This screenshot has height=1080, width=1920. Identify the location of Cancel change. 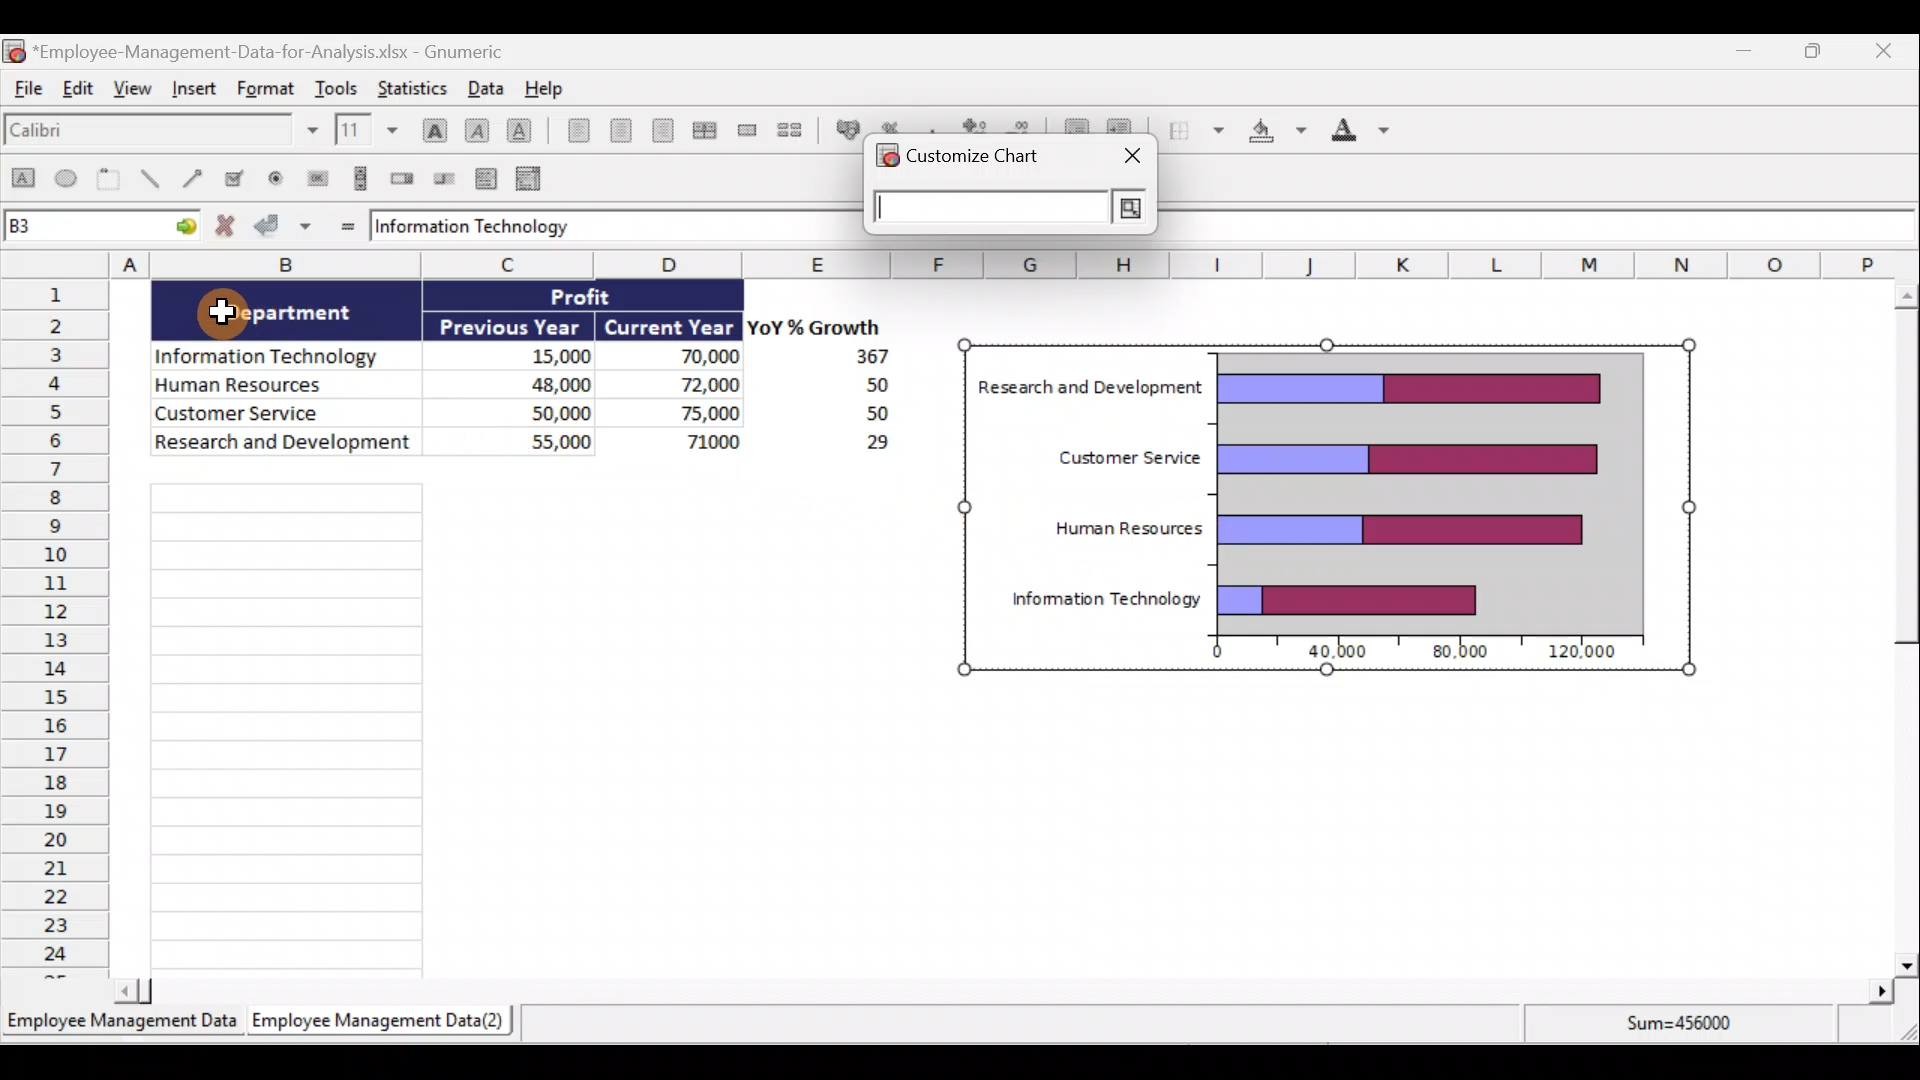
(229, 227).